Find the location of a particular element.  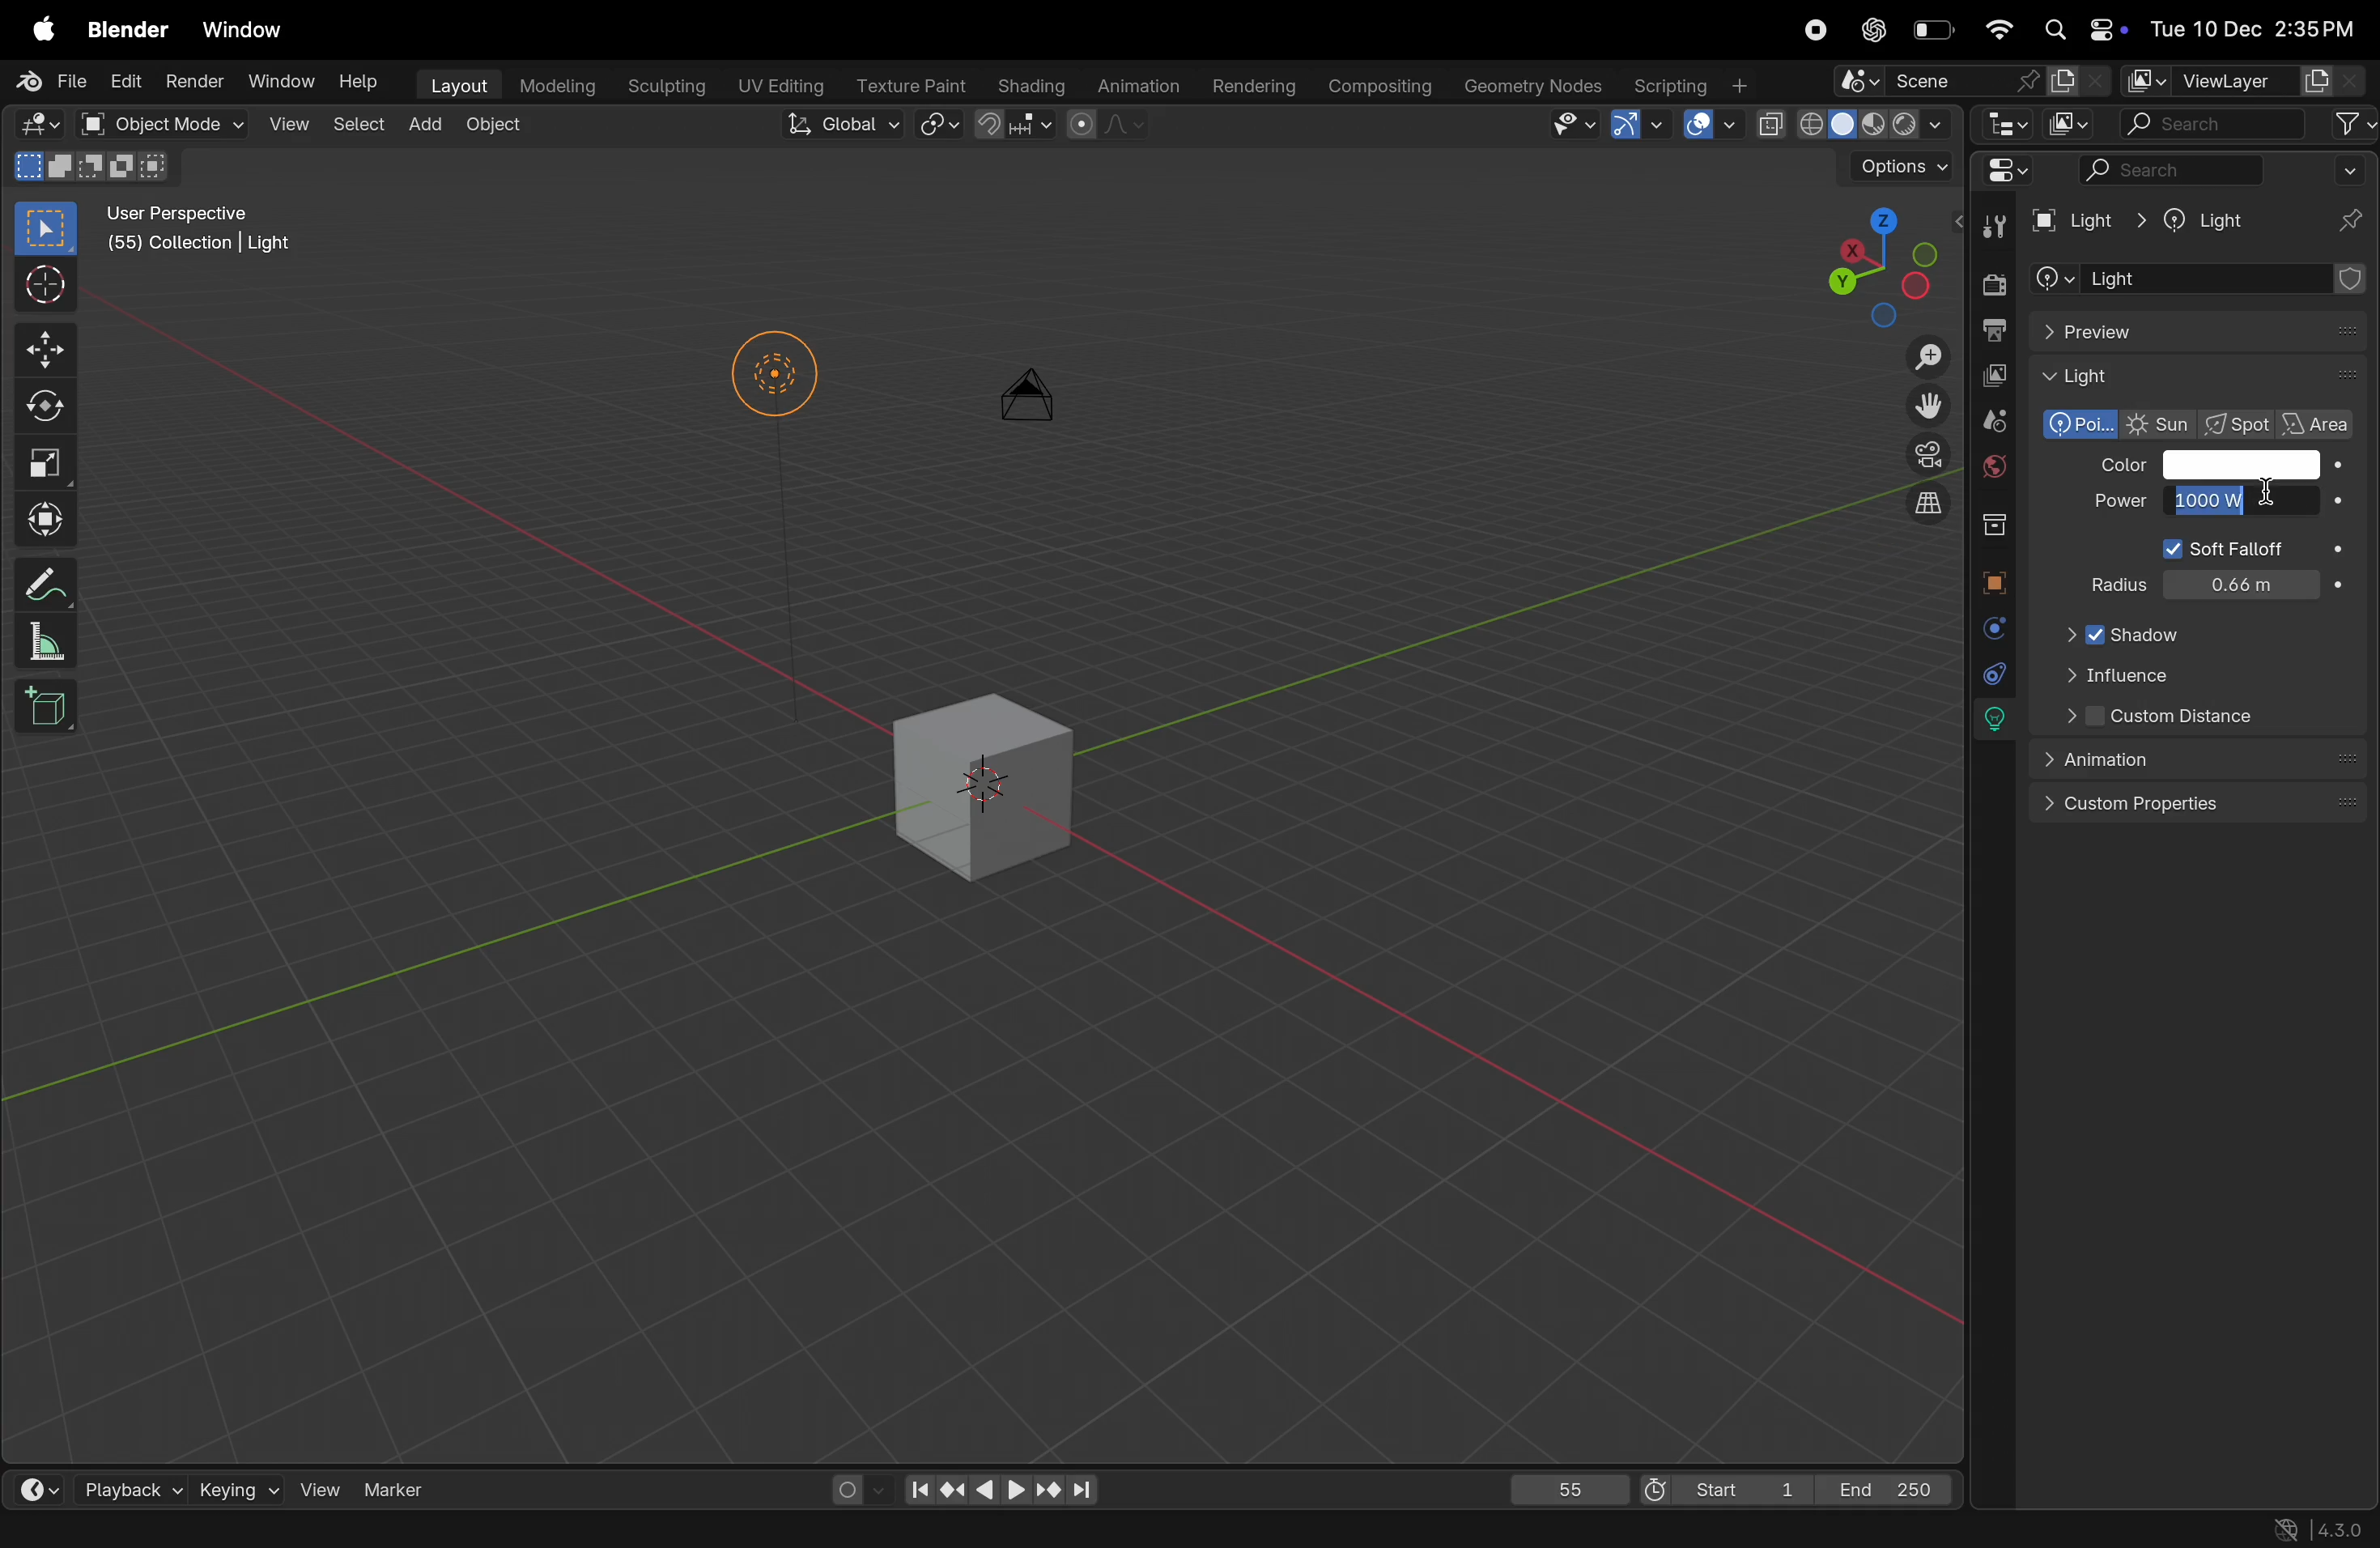

power is located at coordinates (2220, 569).